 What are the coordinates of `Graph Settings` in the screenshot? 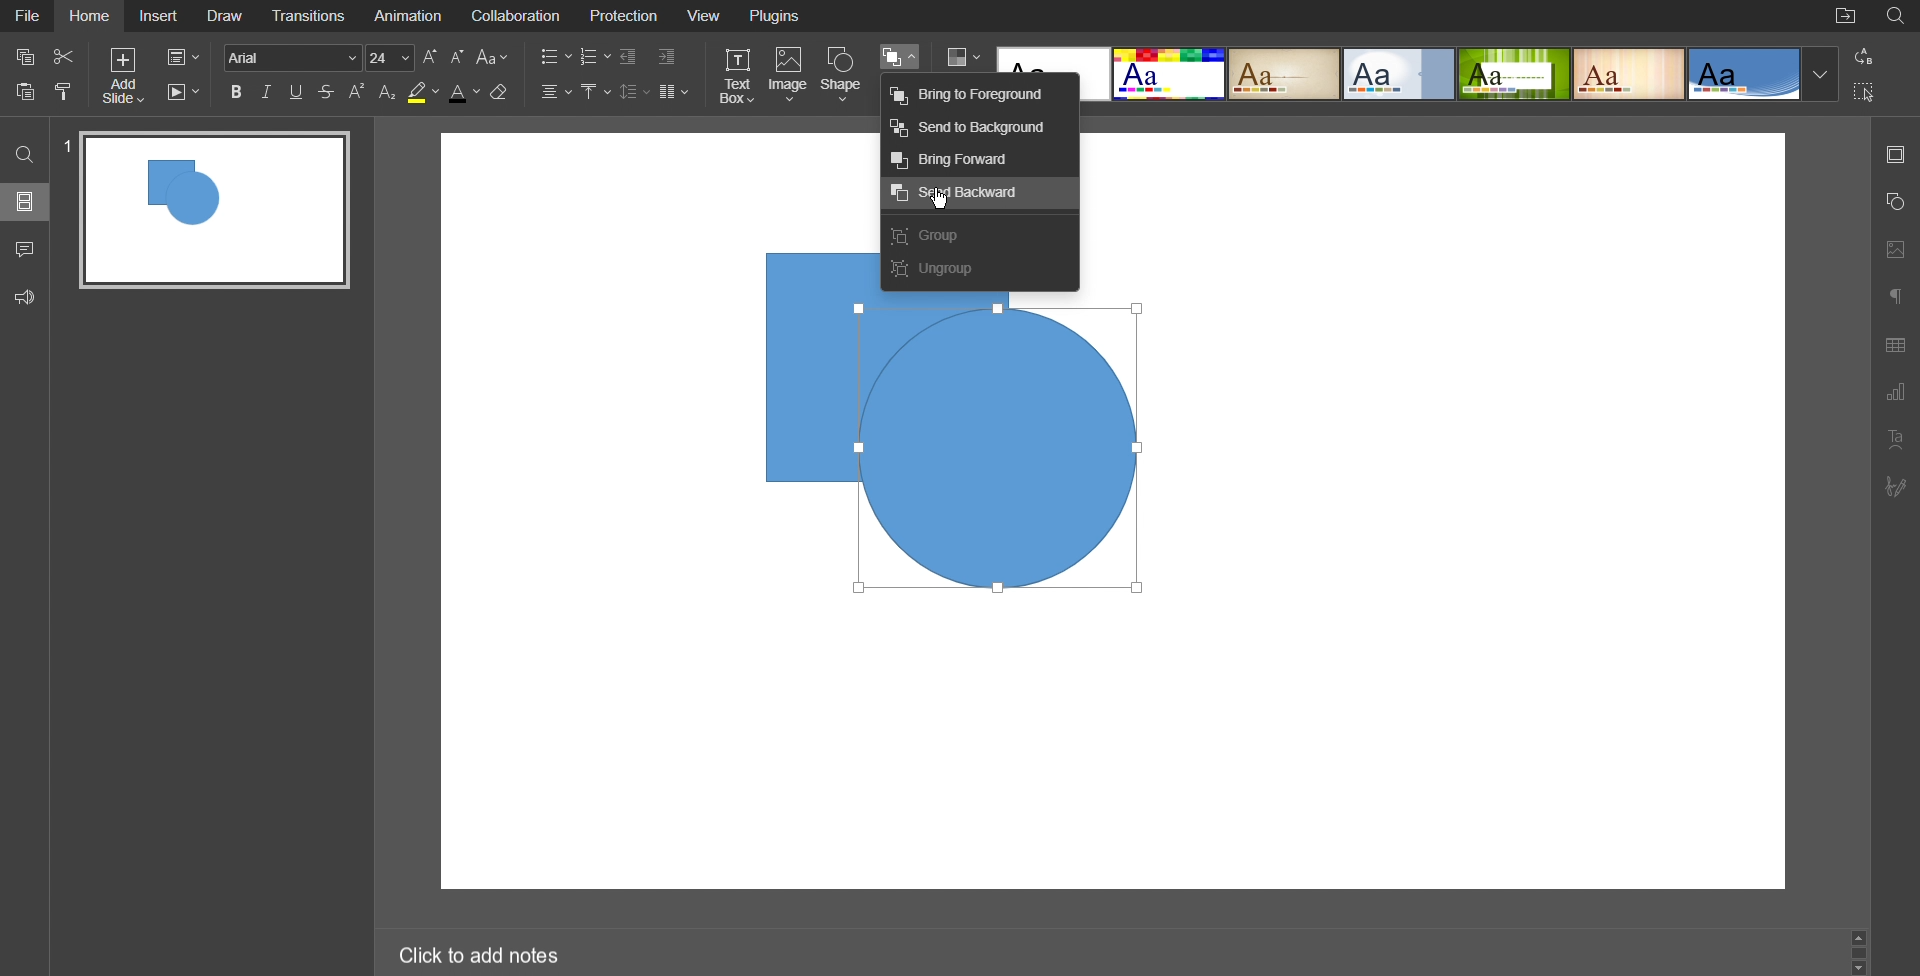 It's located at (1896, 393).